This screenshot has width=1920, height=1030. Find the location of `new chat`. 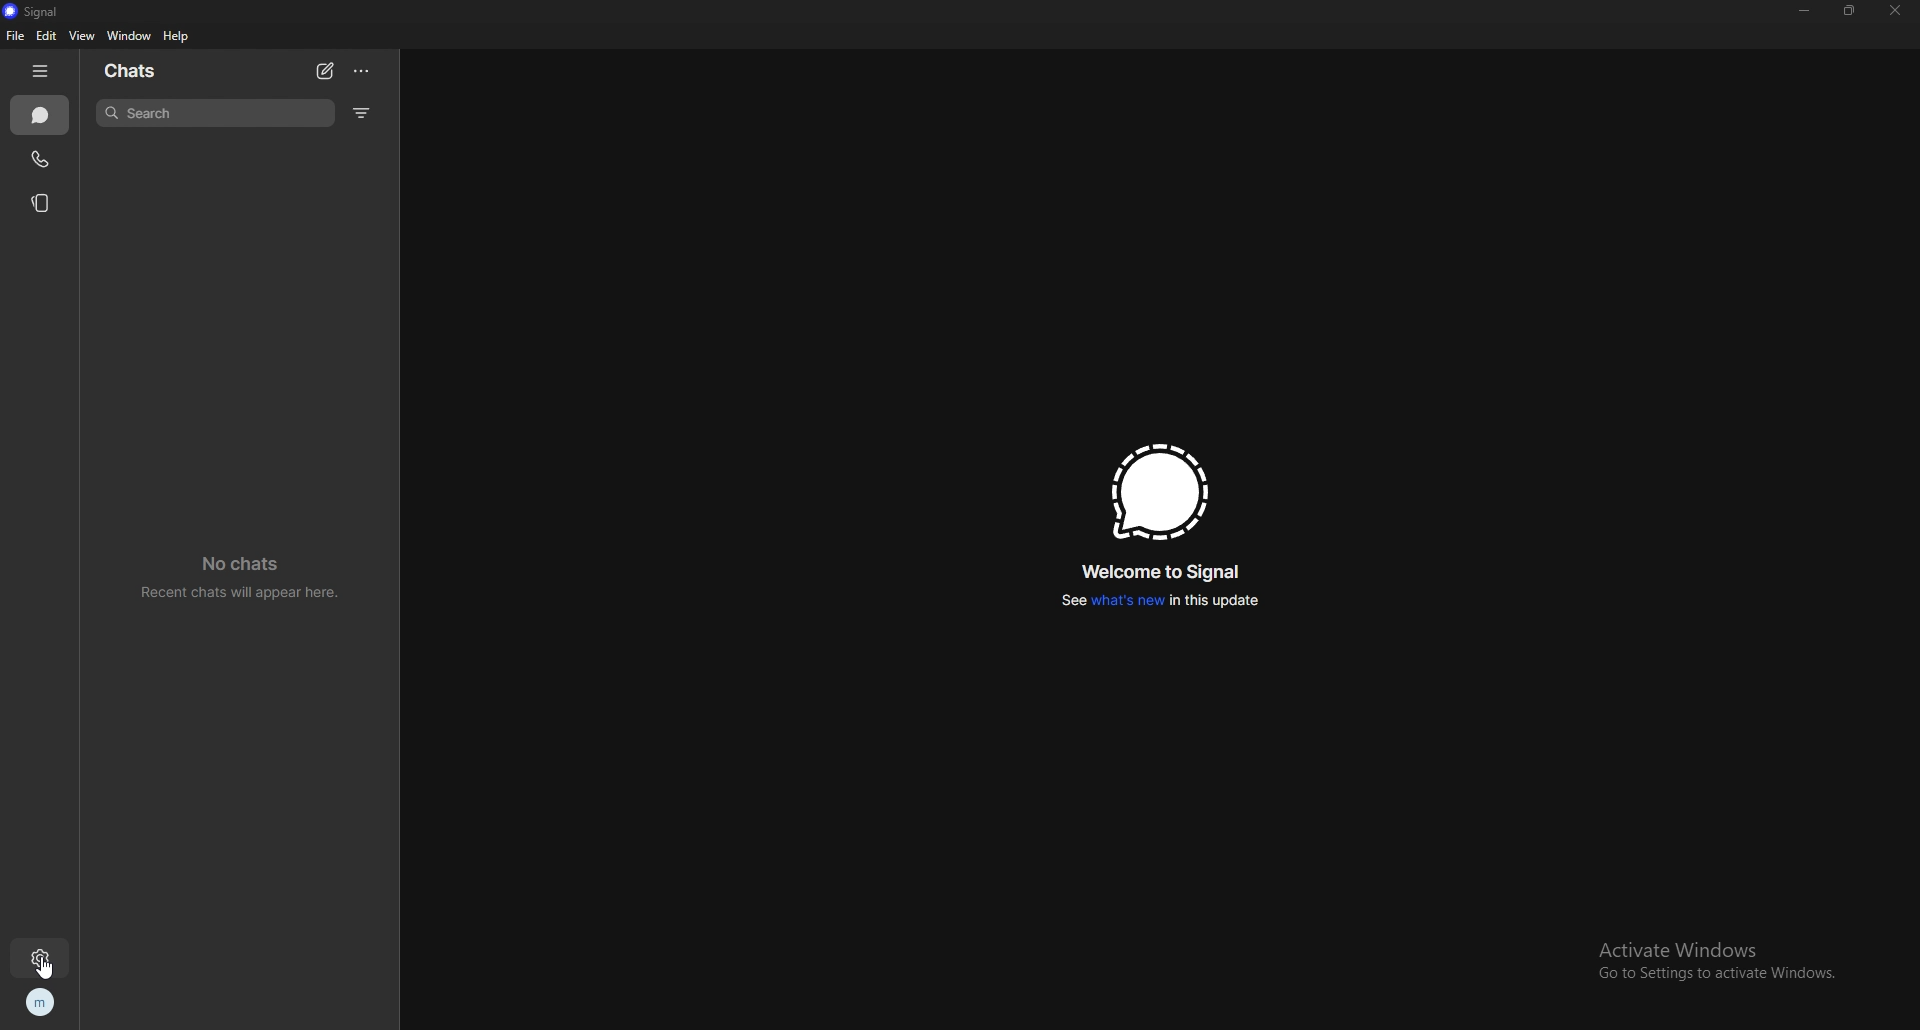

new chat is located at coordinates (325, 71).